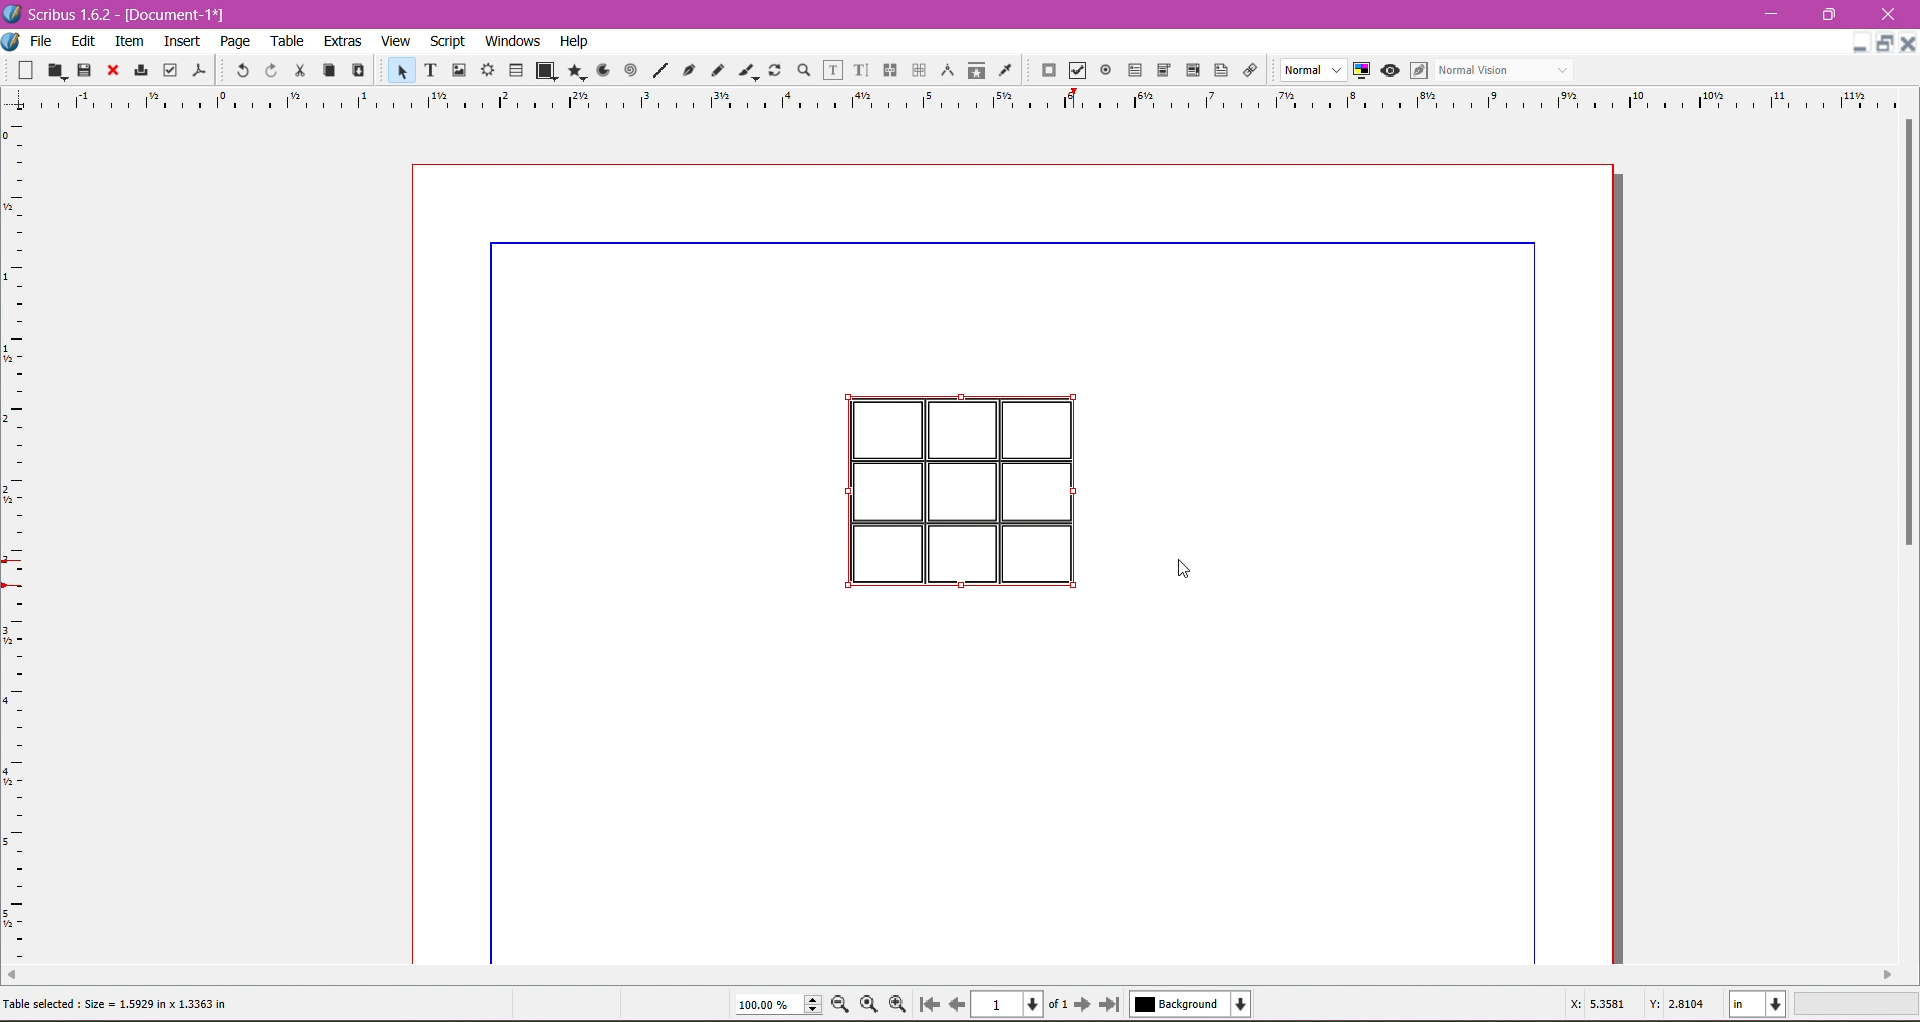  Describe the element at coordinates (798, 69) in the screenshot. I see `Zoom in or out` at that location.